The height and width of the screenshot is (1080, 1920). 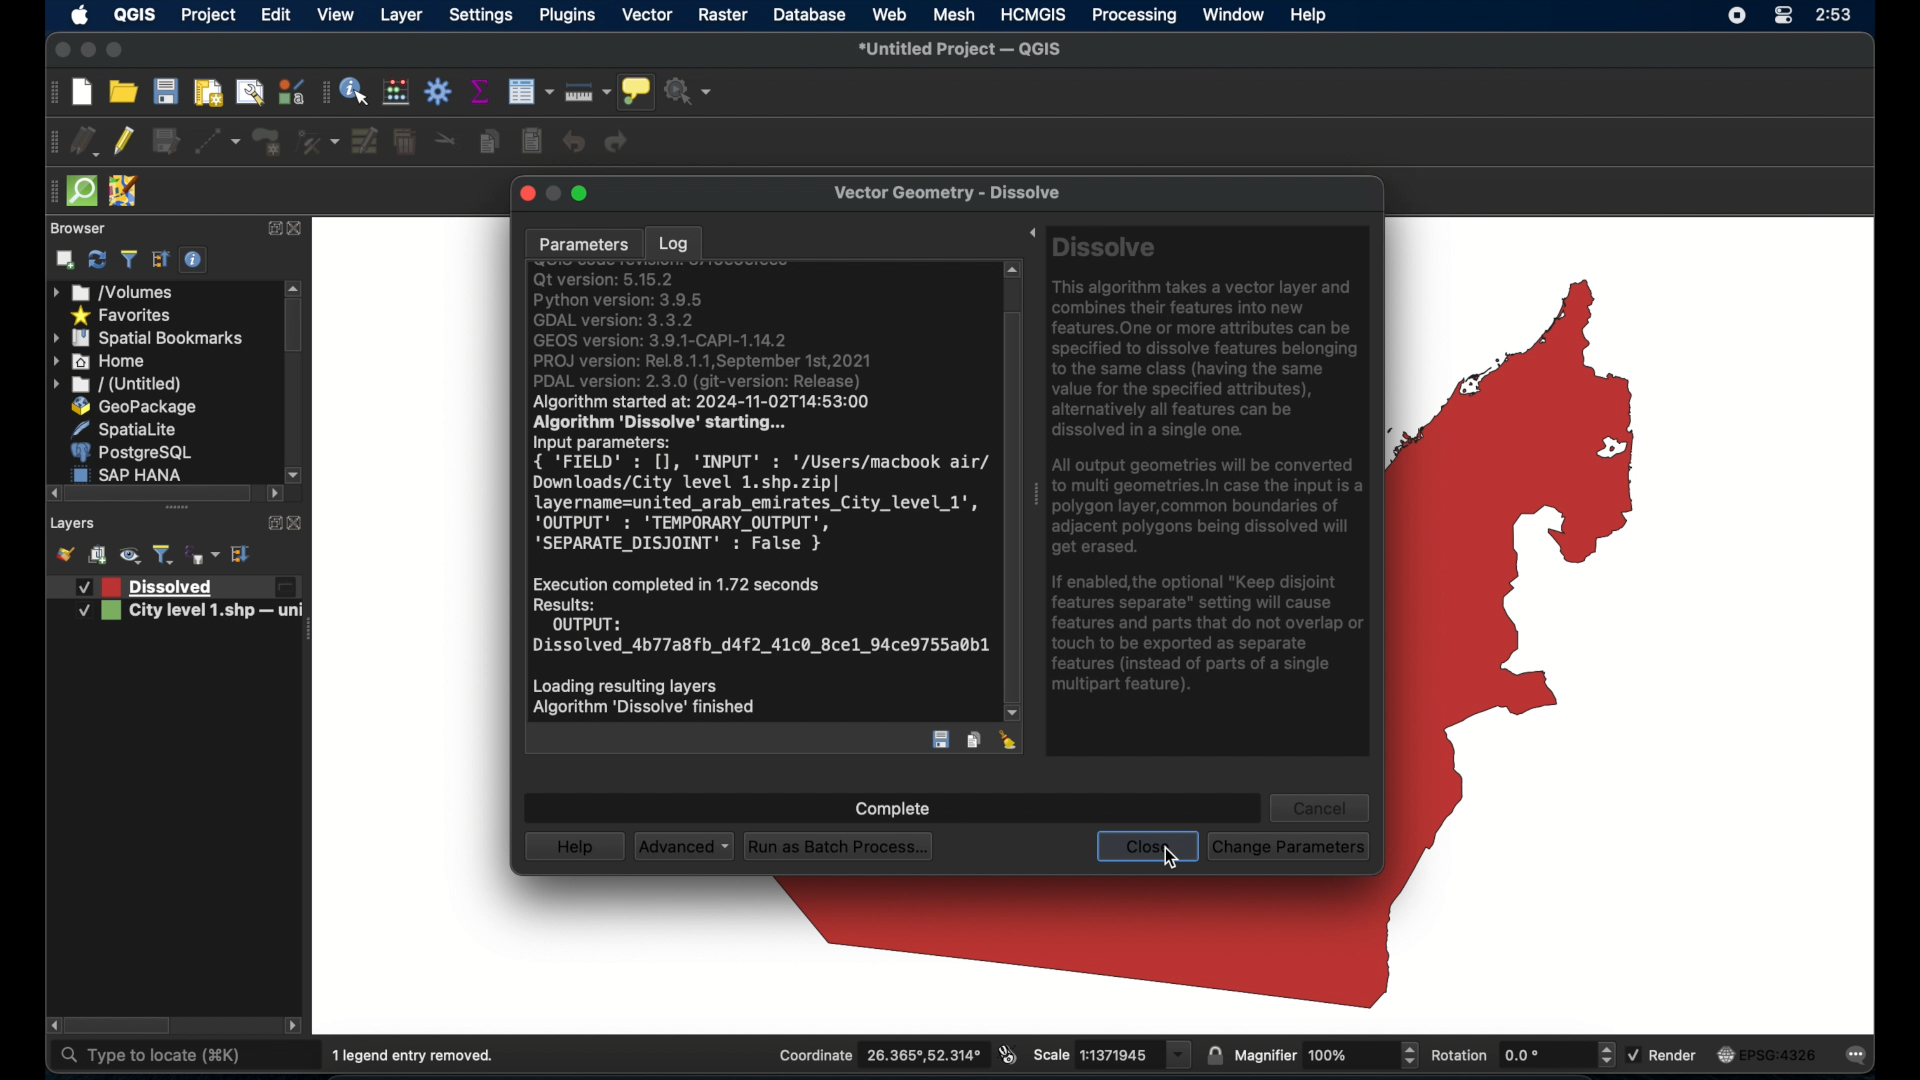 I want to click on add polygon feature, so click(x=267, y=140).